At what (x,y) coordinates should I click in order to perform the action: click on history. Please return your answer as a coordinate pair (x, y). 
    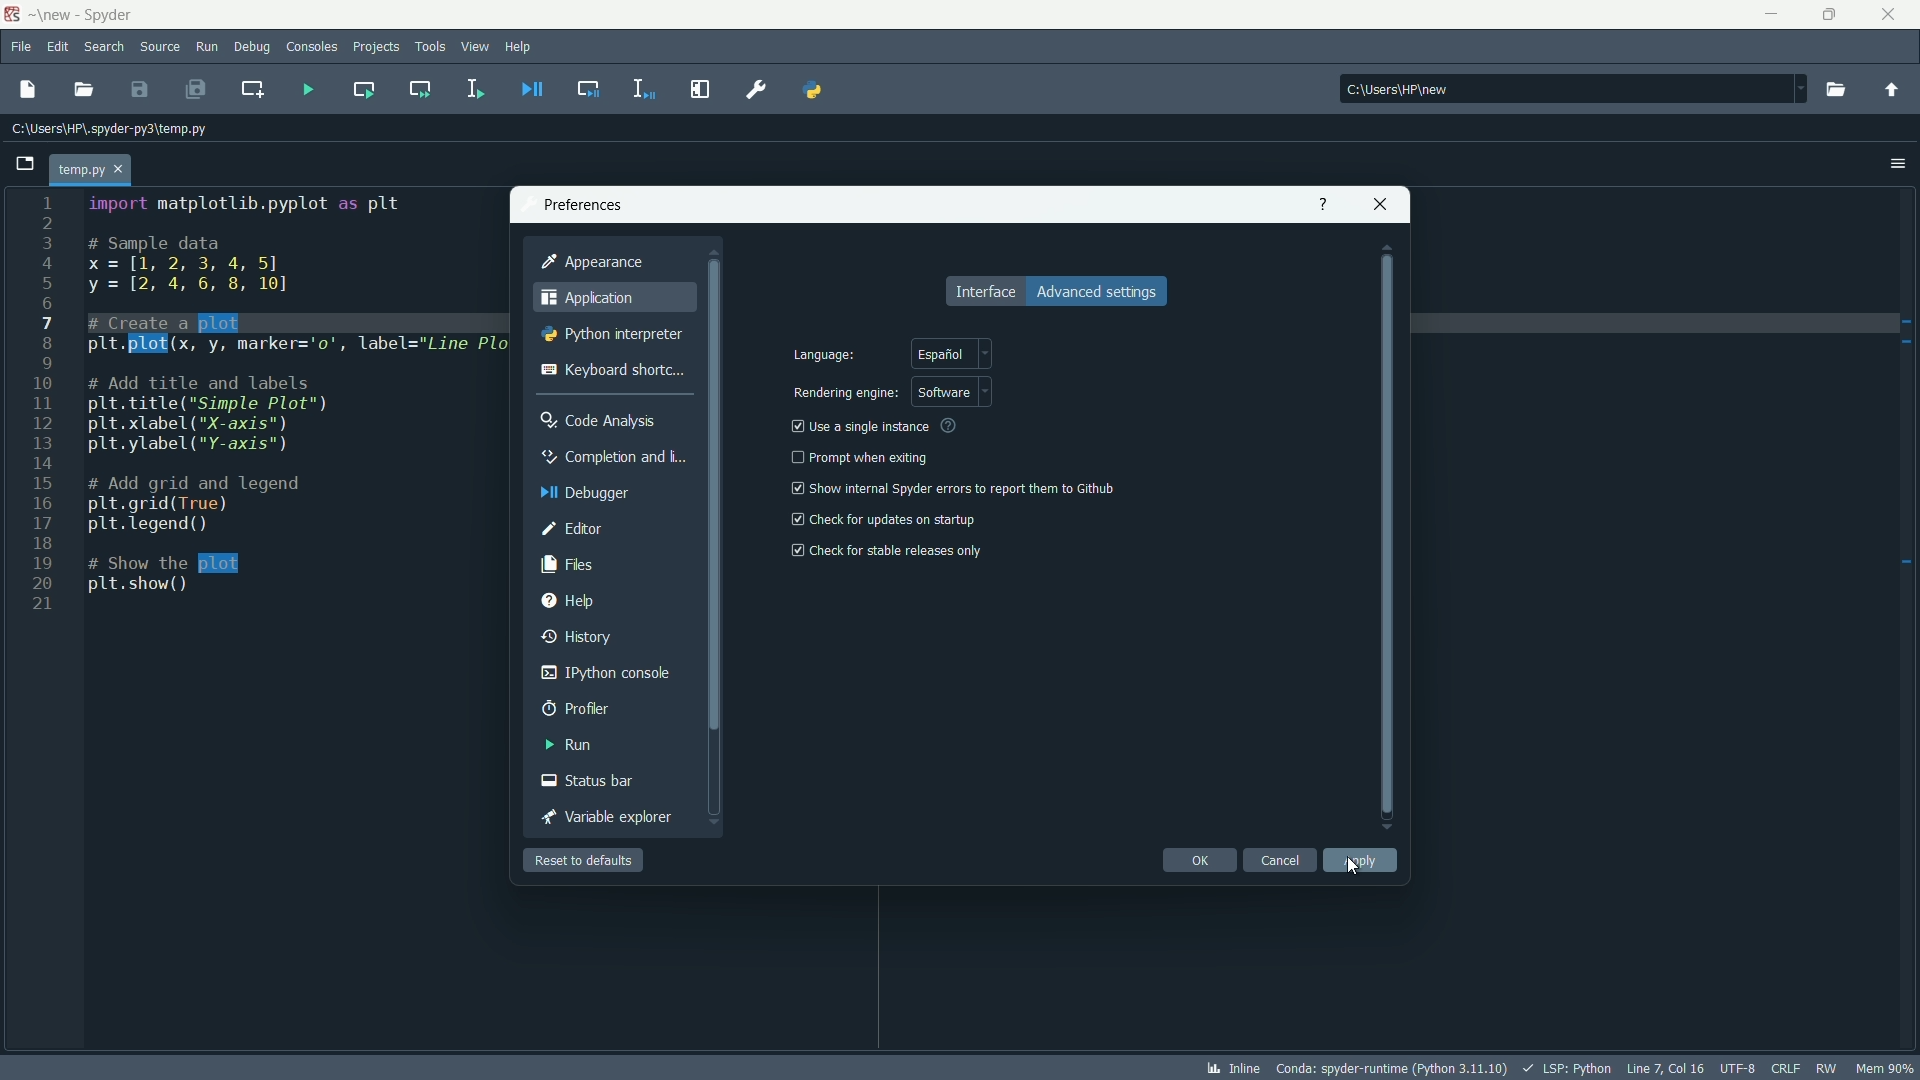
    Looking at the image, I should click on (579, 638).